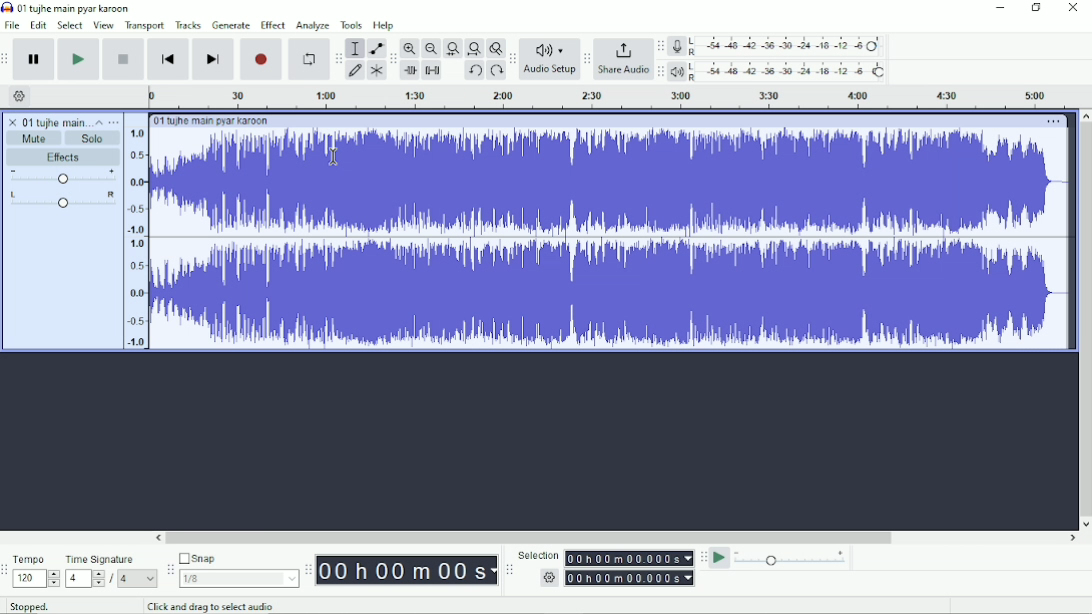 The width and height of the screenshot is (1092, 614). Describe the element at coordinates (660, 72) in the screenshot. I see `Audacity playback meter toolbar` at that location.